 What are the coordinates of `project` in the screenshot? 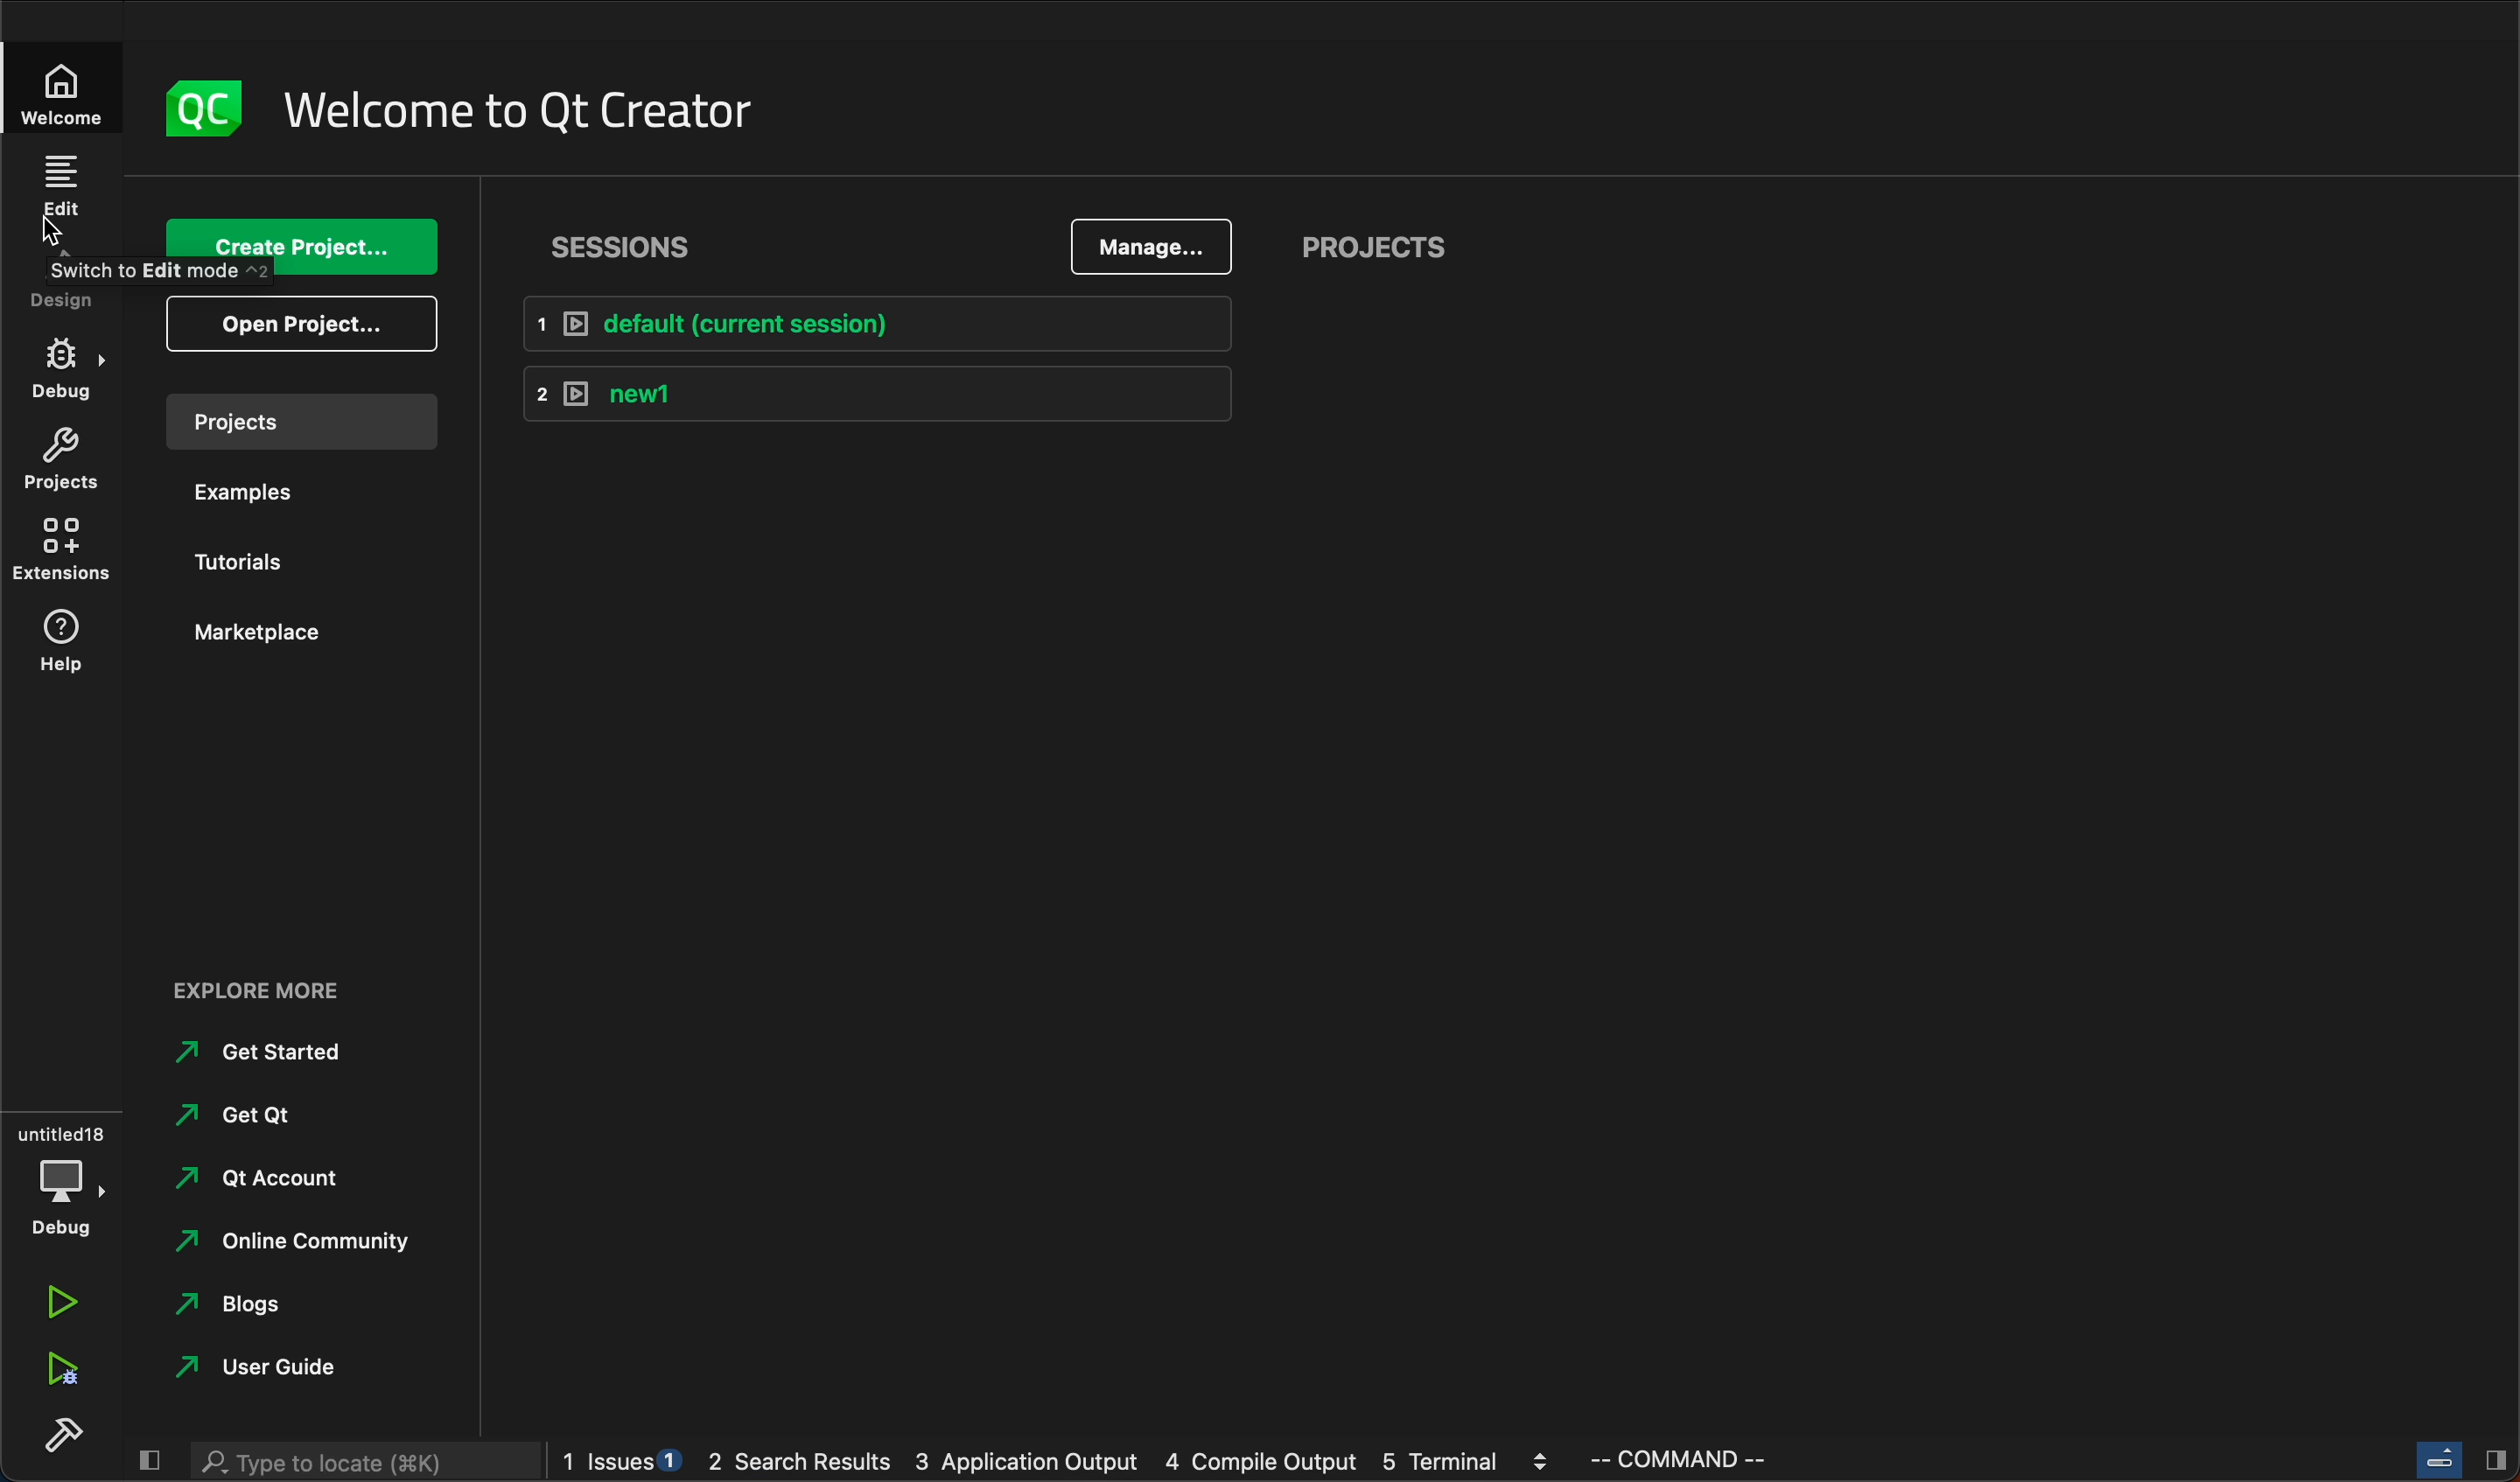 It's located at (64, 460).